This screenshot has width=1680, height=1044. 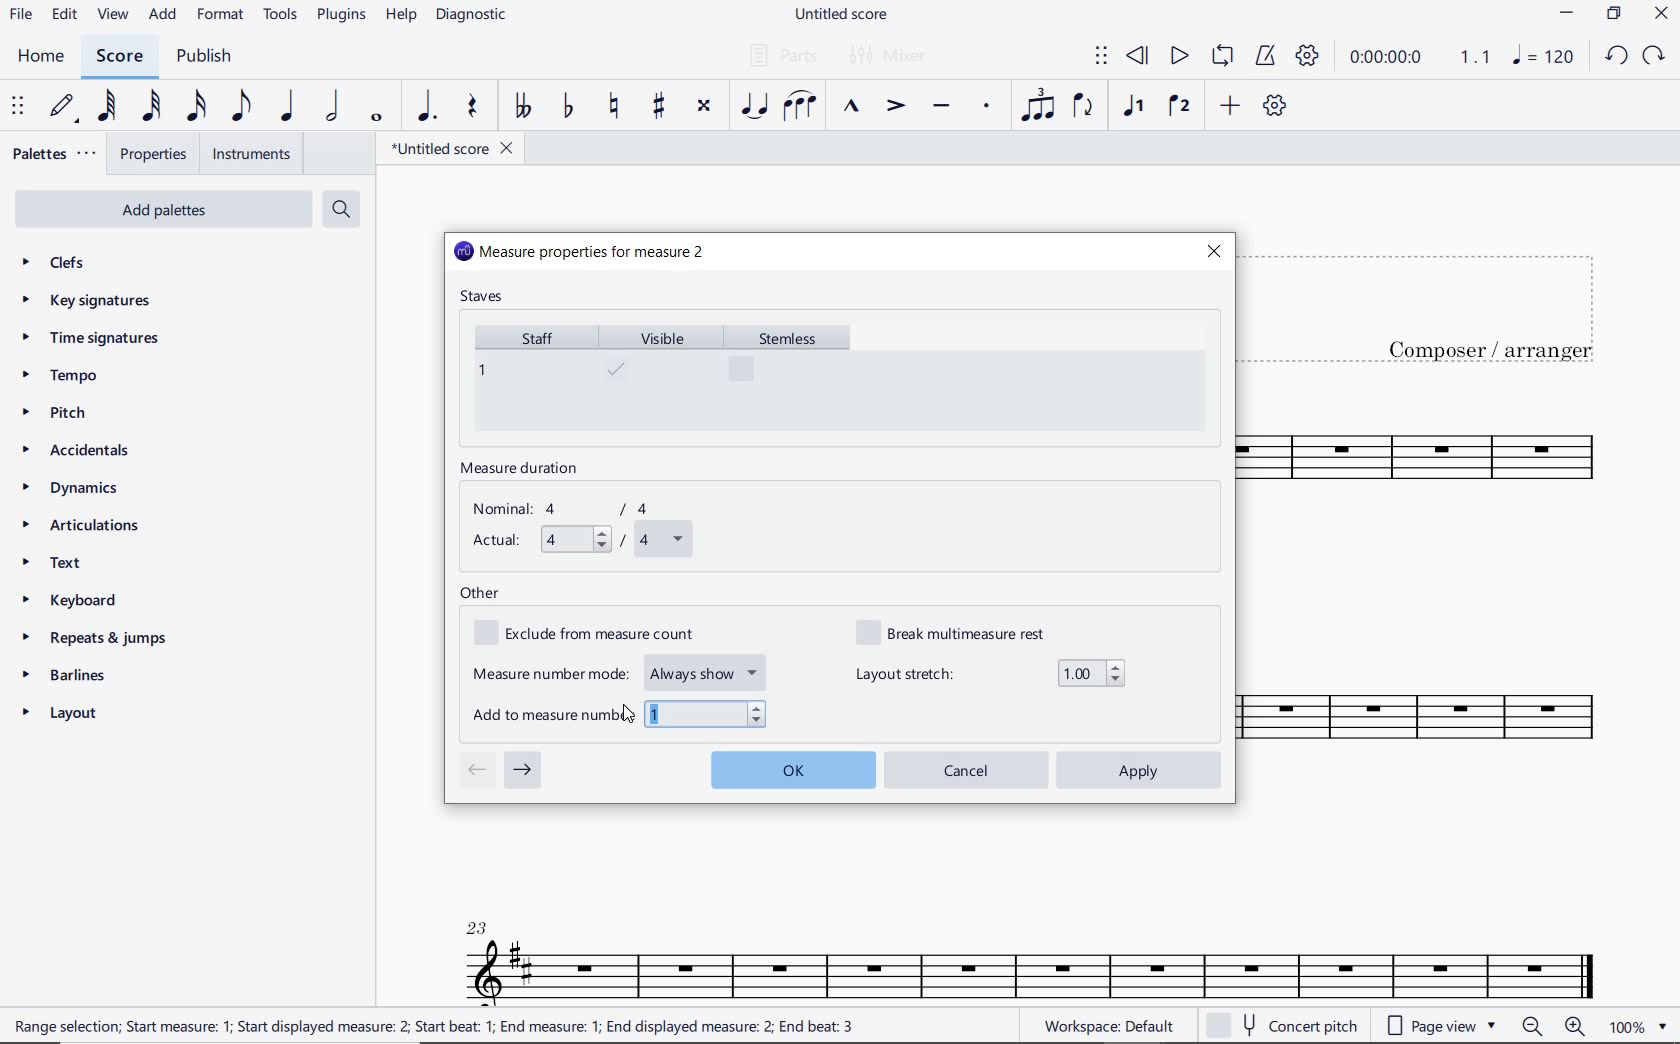 What do you see at coordinates (86, 602) in the screenshot?
I see `KEYBOARD` at bounding box center [86, 602].